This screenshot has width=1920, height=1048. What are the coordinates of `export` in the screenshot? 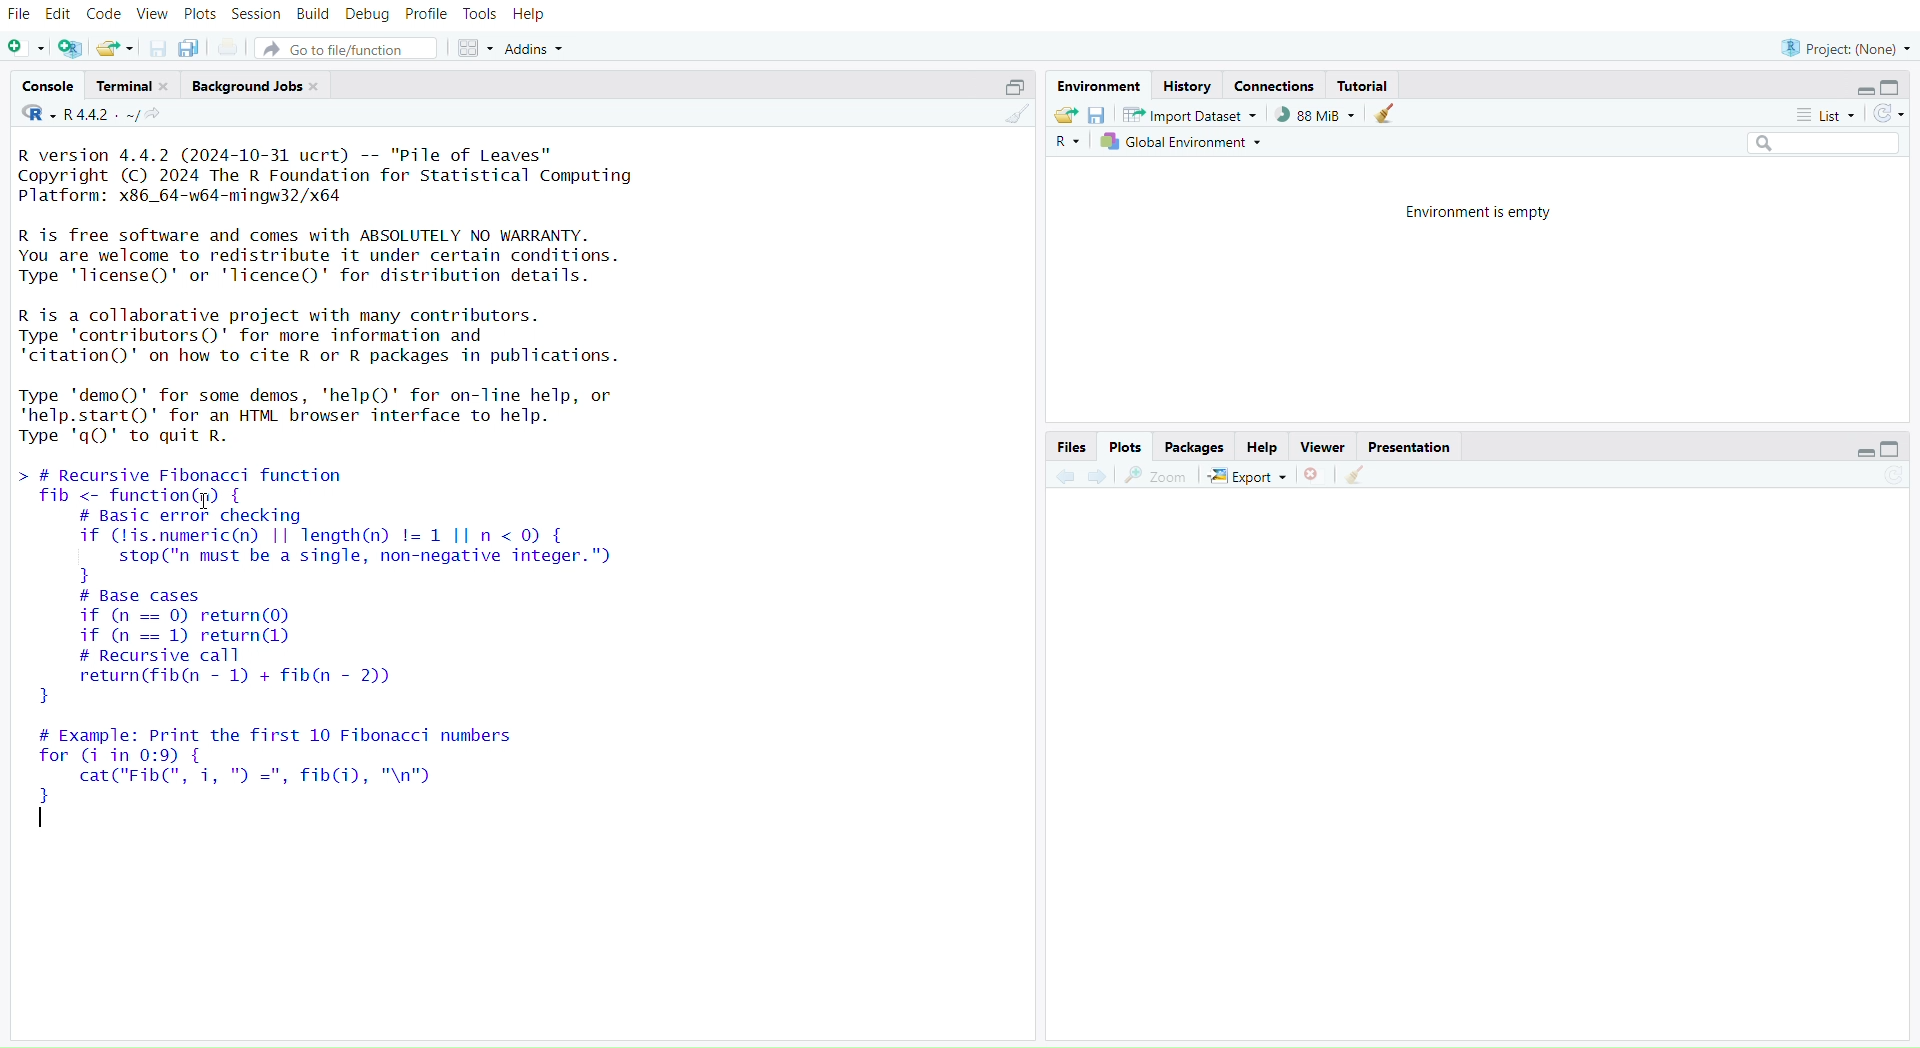 It's located at (1249, 478).